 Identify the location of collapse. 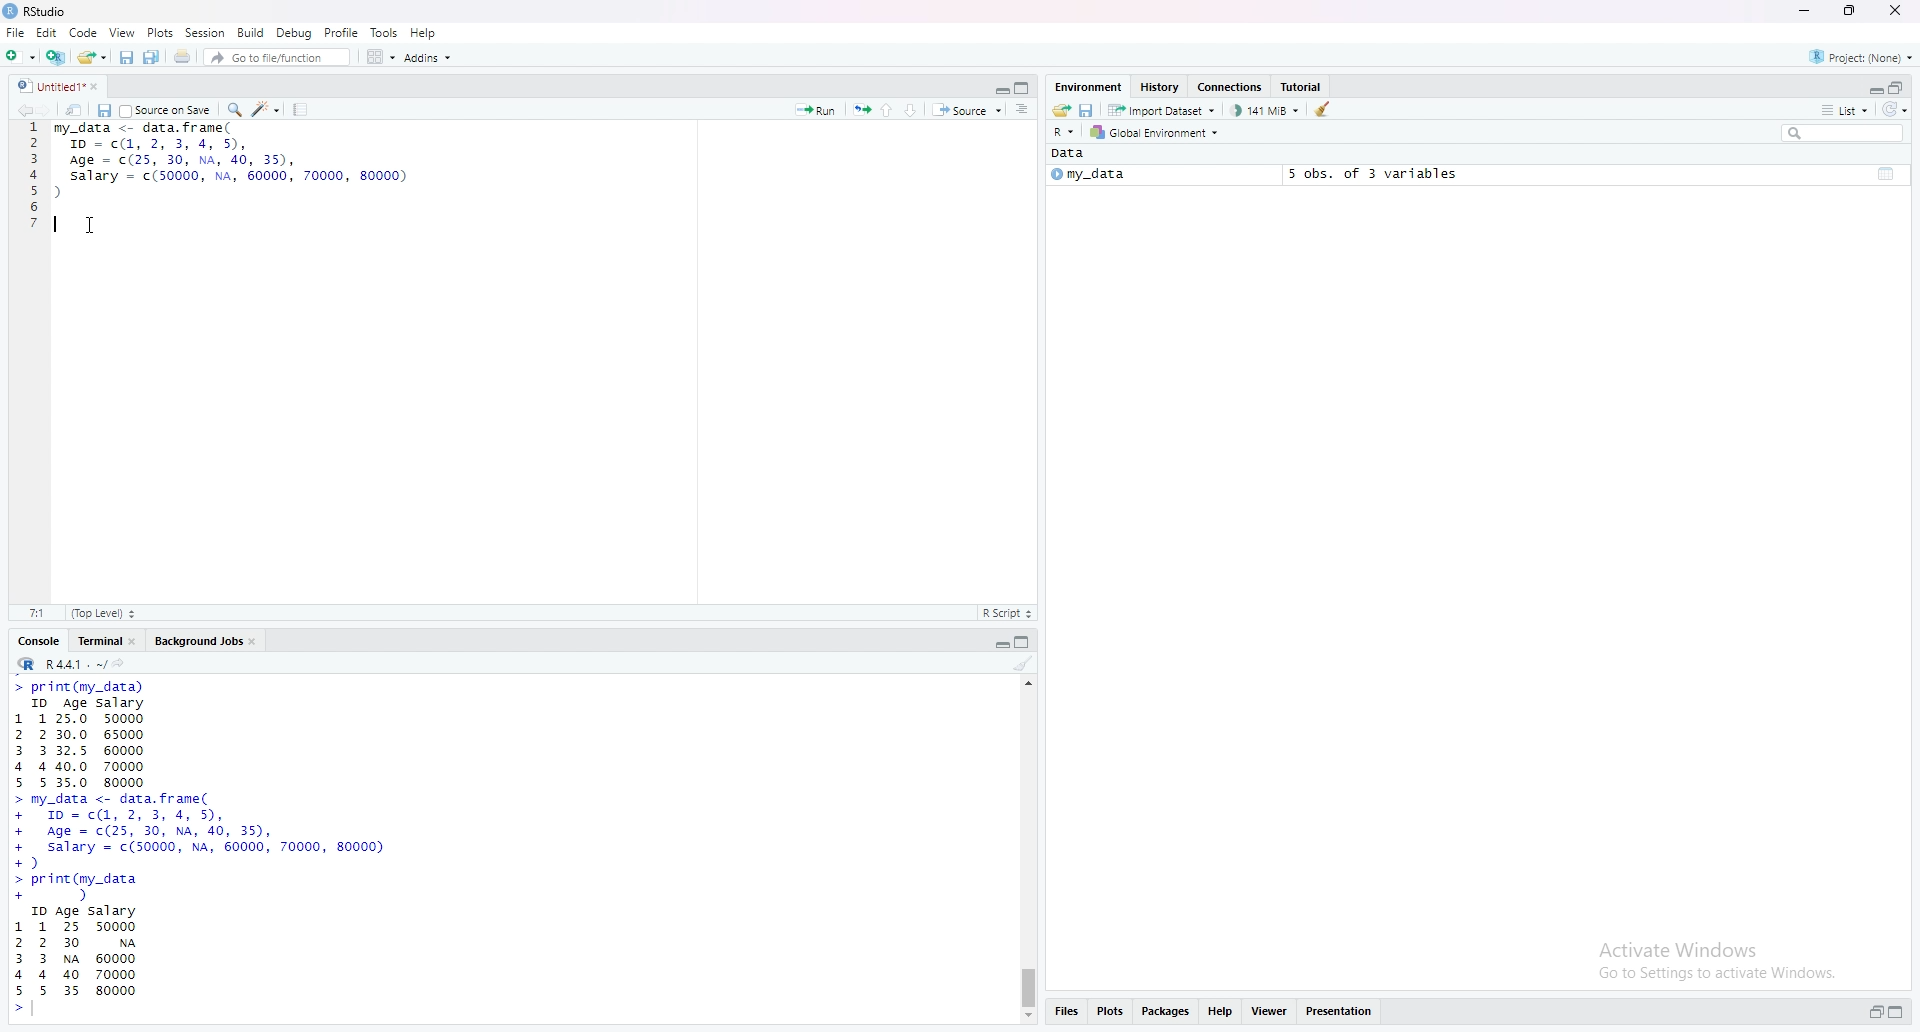
(1899, 88).